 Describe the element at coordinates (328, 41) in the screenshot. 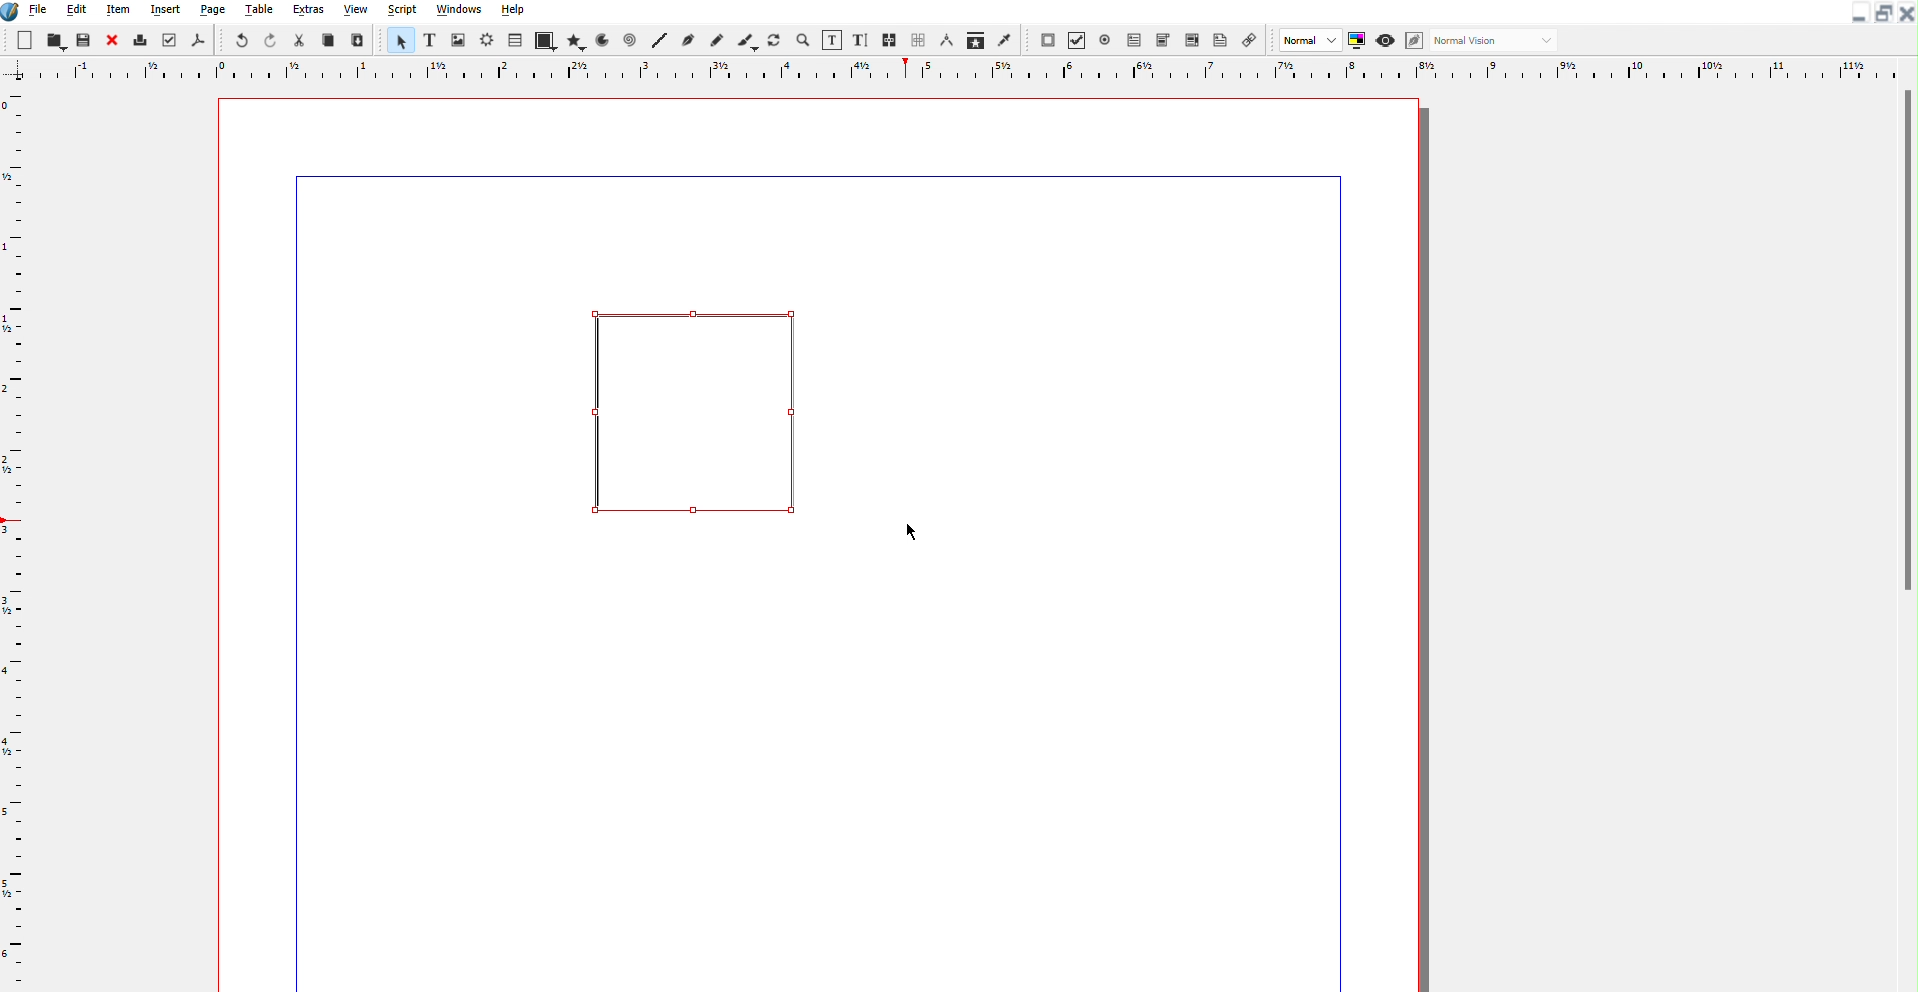

I see `Copy` at that location.